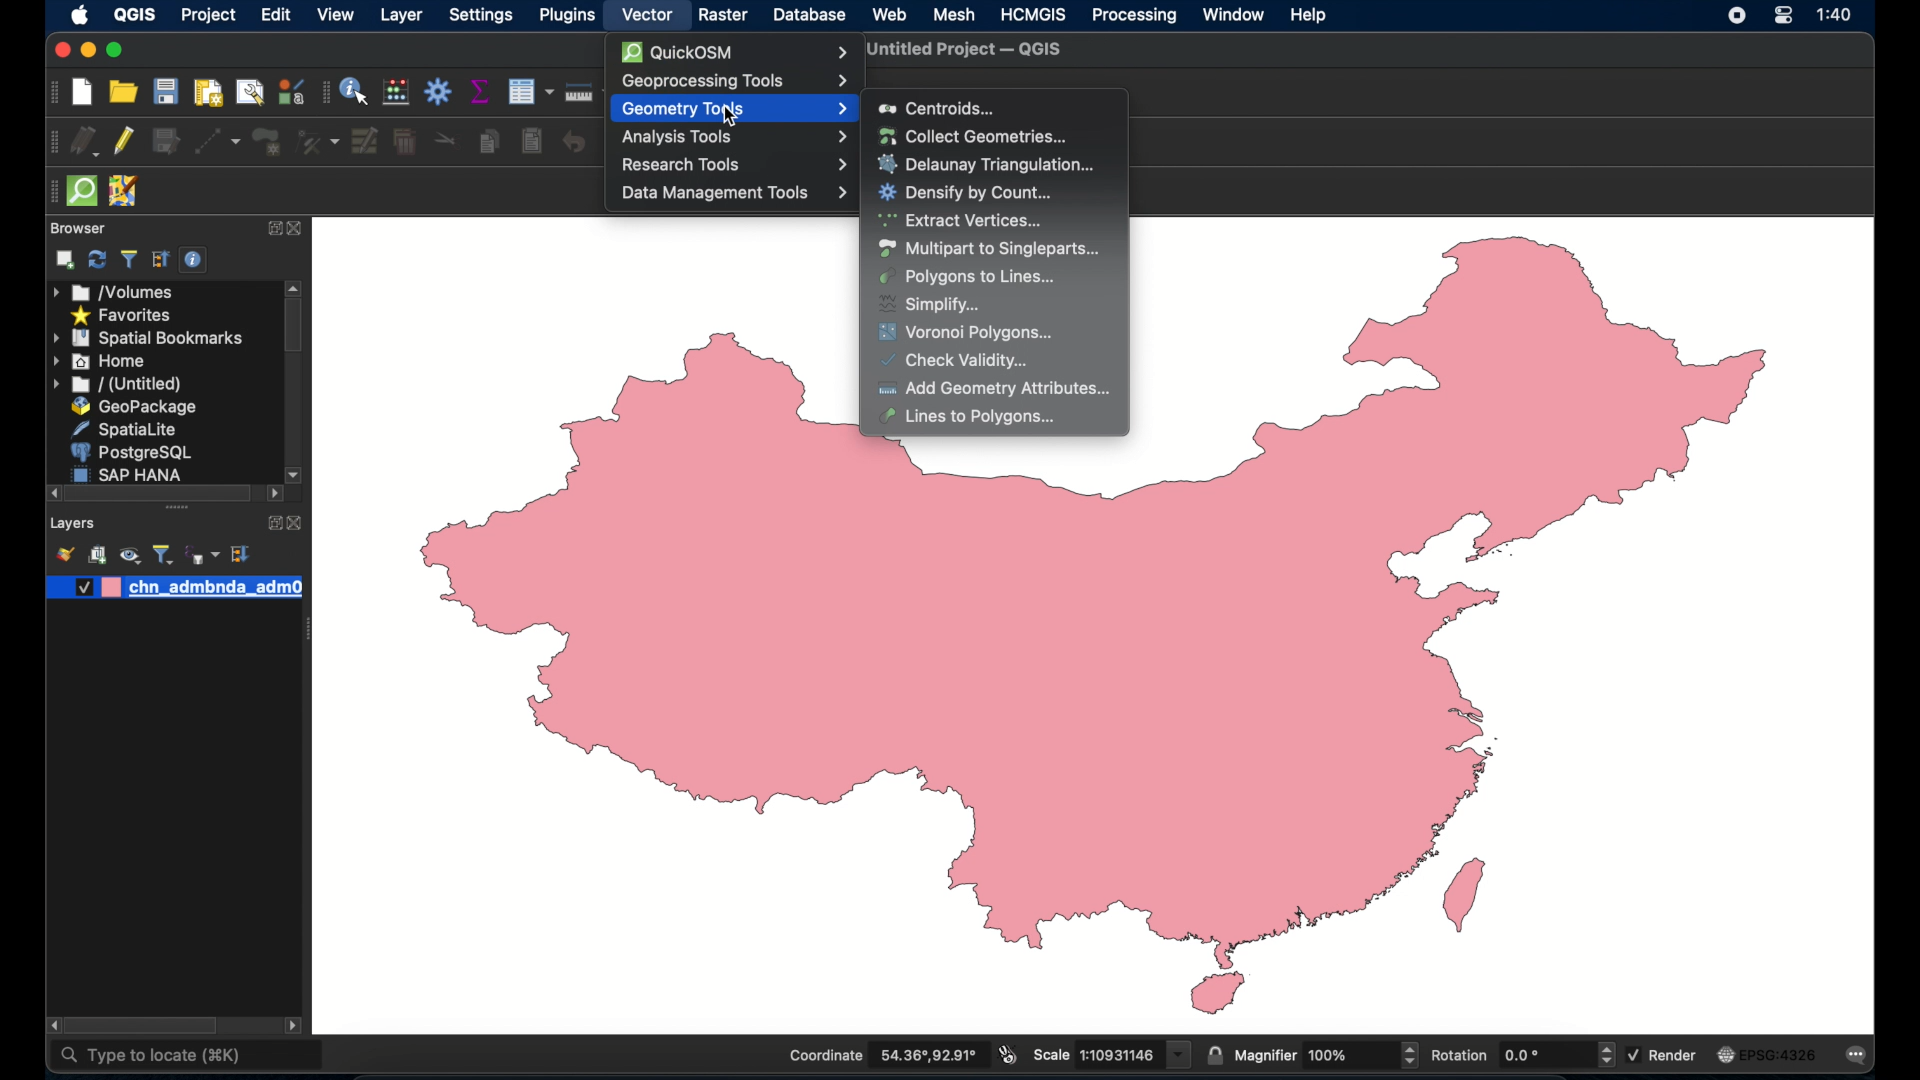 Image resolution: width=1920 pixels, height=1080 pixels. I want to click on browser, so click(78, 228).